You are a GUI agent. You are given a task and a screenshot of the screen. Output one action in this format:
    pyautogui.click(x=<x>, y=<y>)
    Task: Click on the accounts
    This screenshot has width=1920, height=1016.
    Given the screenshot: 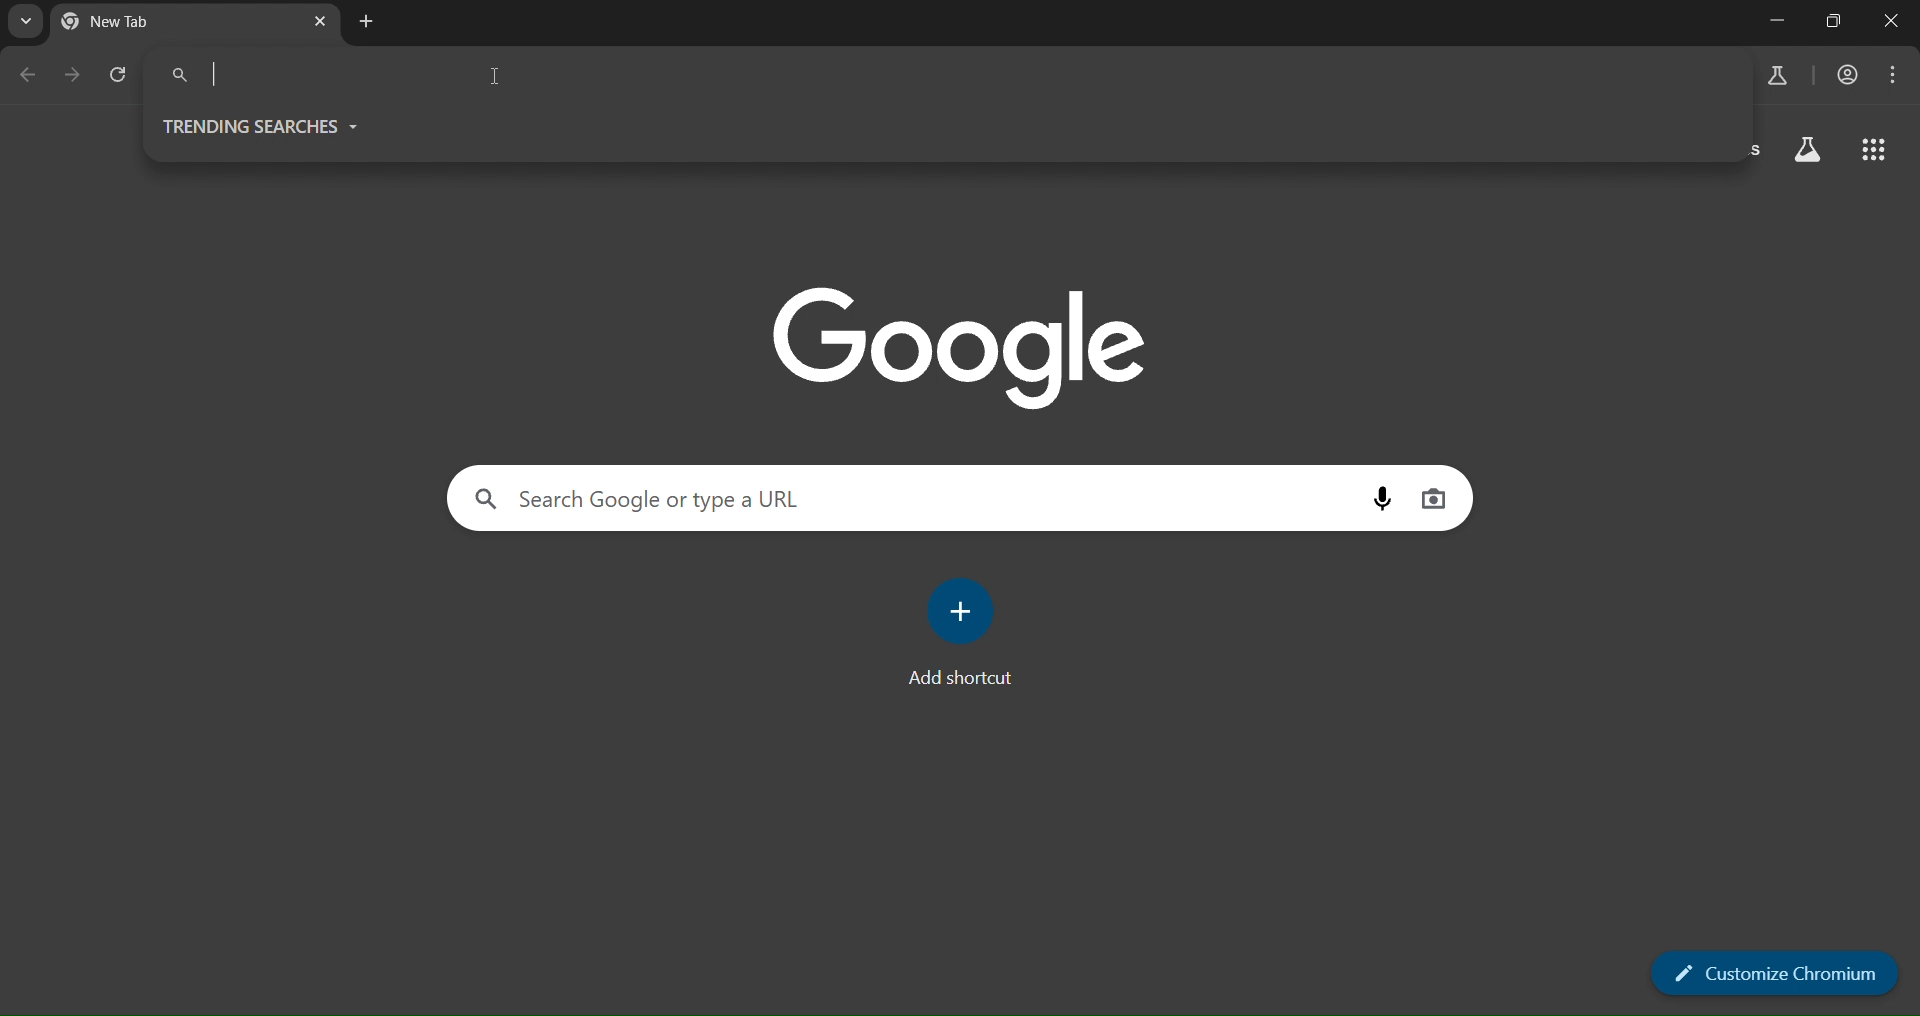 What is the action you would take?
    pyautogui.click(x=1852, y=75)
    